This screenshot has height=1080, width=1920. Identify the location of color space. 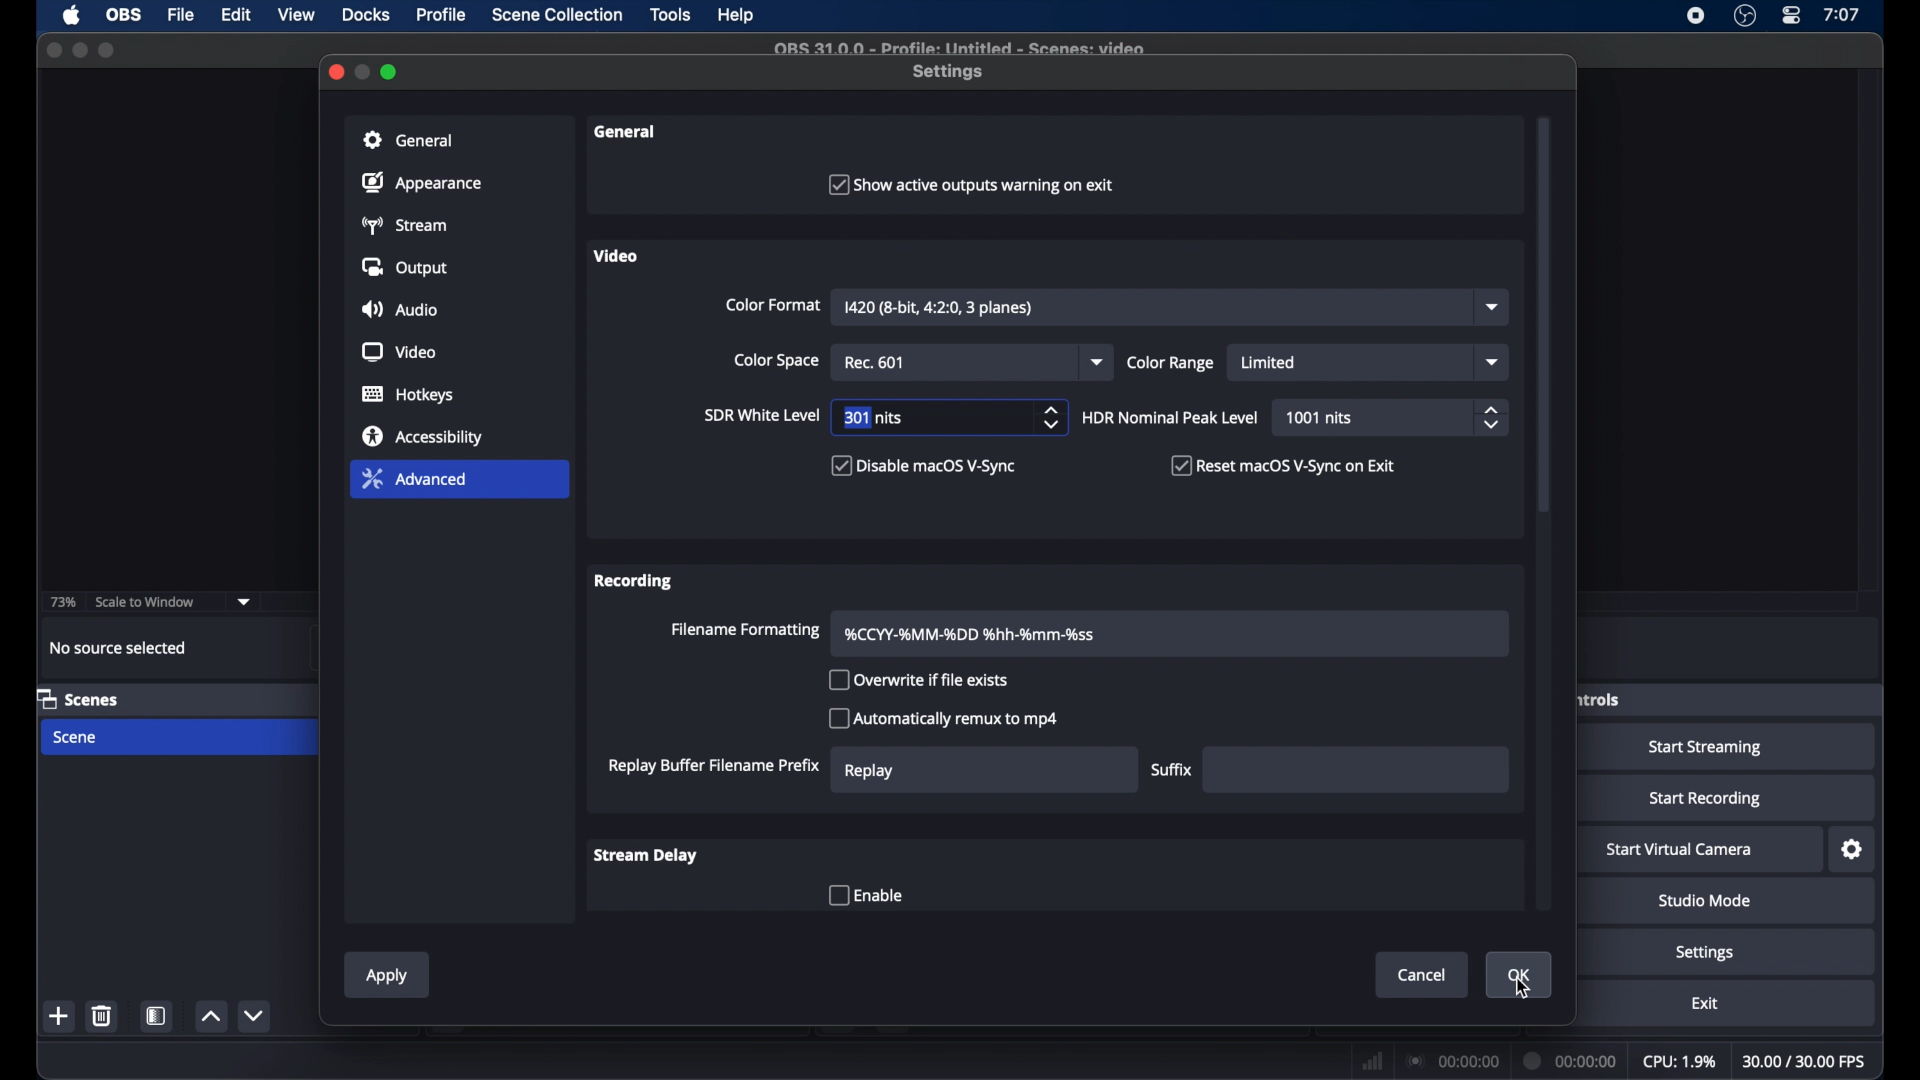
(779, 361).